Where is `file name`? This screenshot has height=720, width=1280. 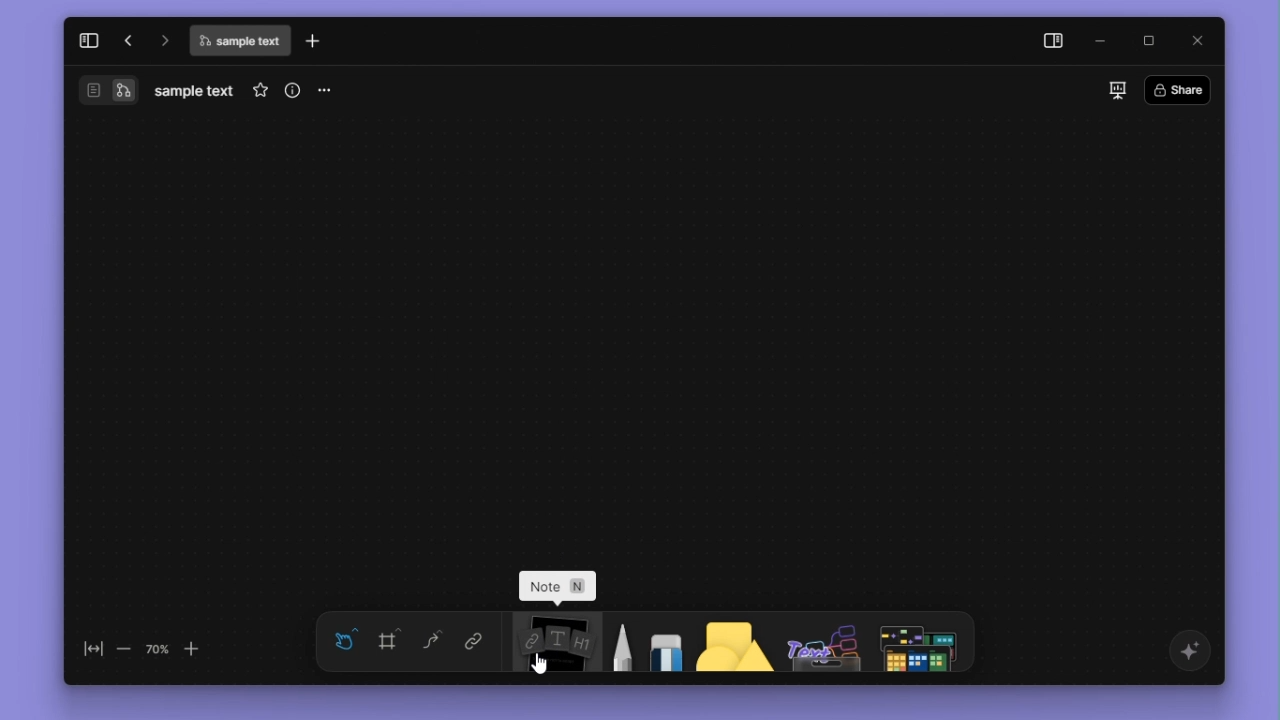
file name is located at coordinates (195, 91).